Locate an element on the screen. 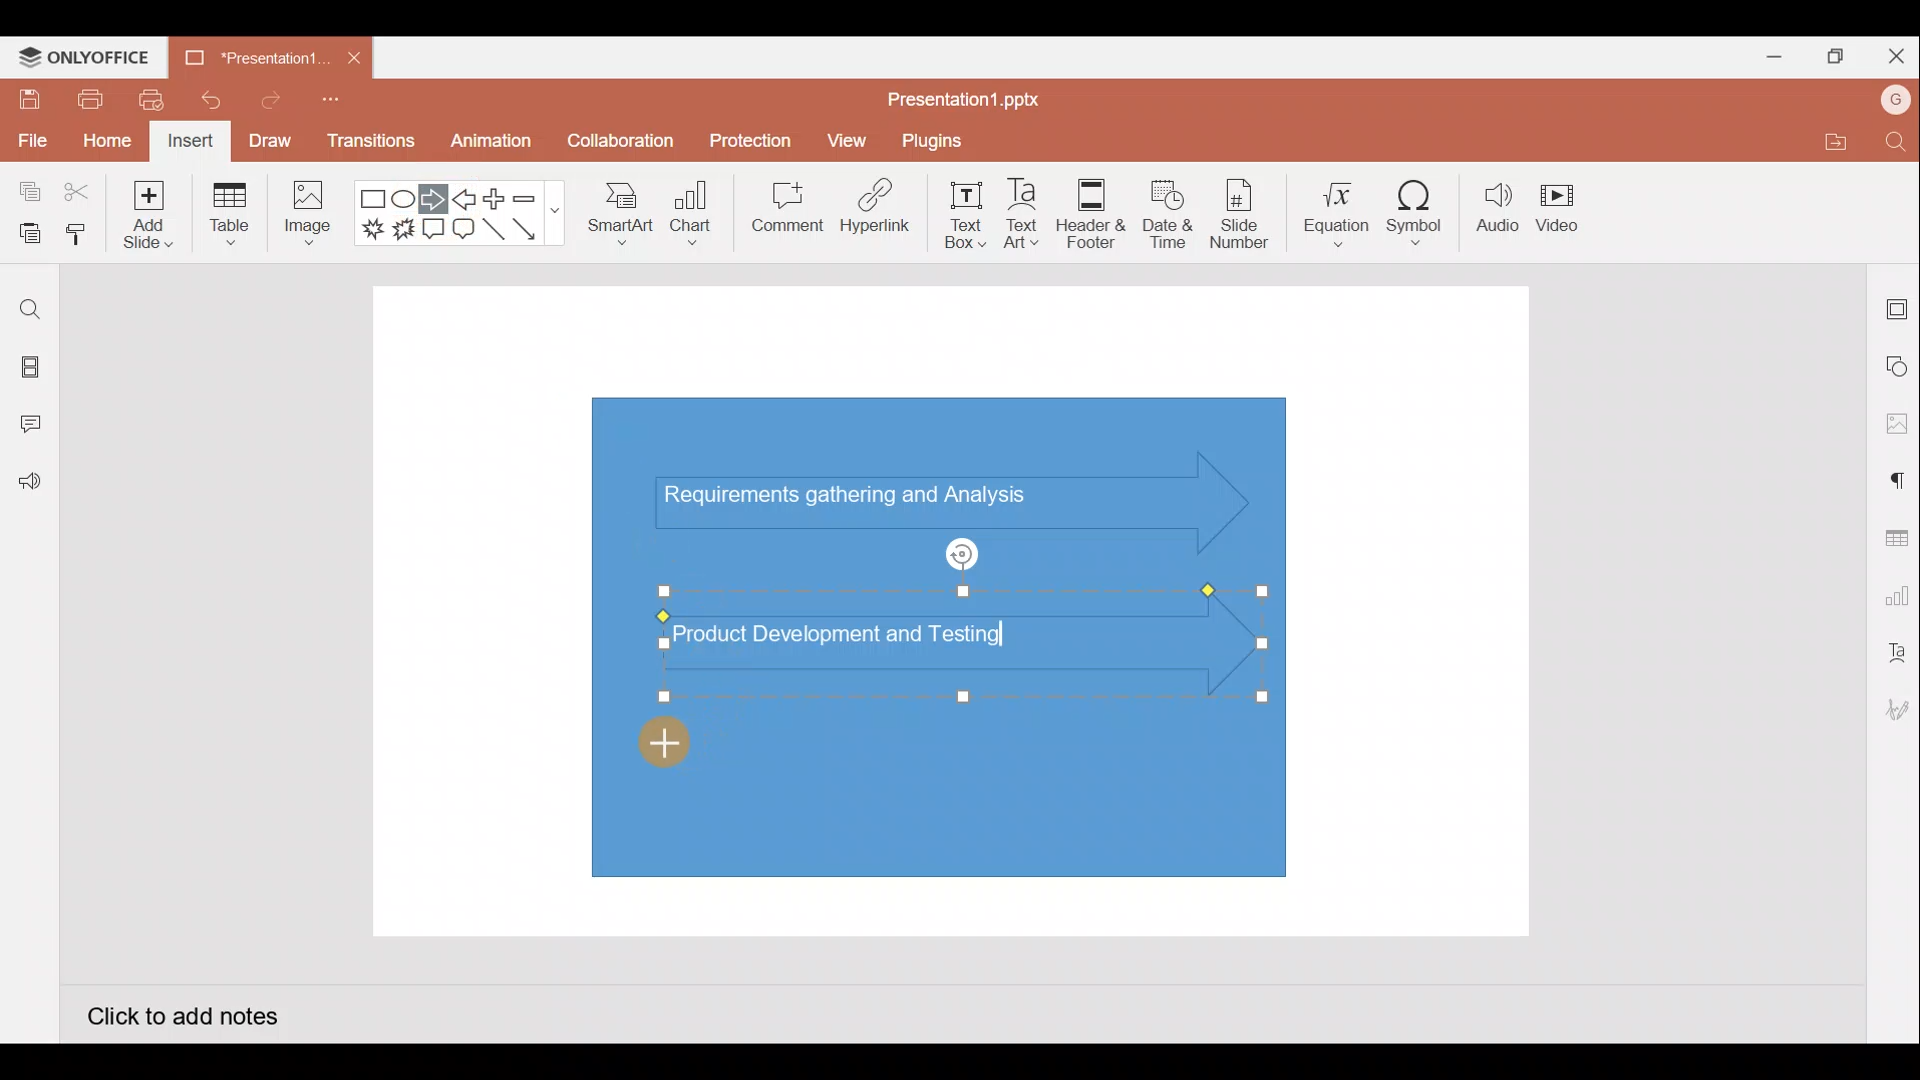 This screenshot has height=1080, width=1920. Comment is located at coordinates (780, 211).